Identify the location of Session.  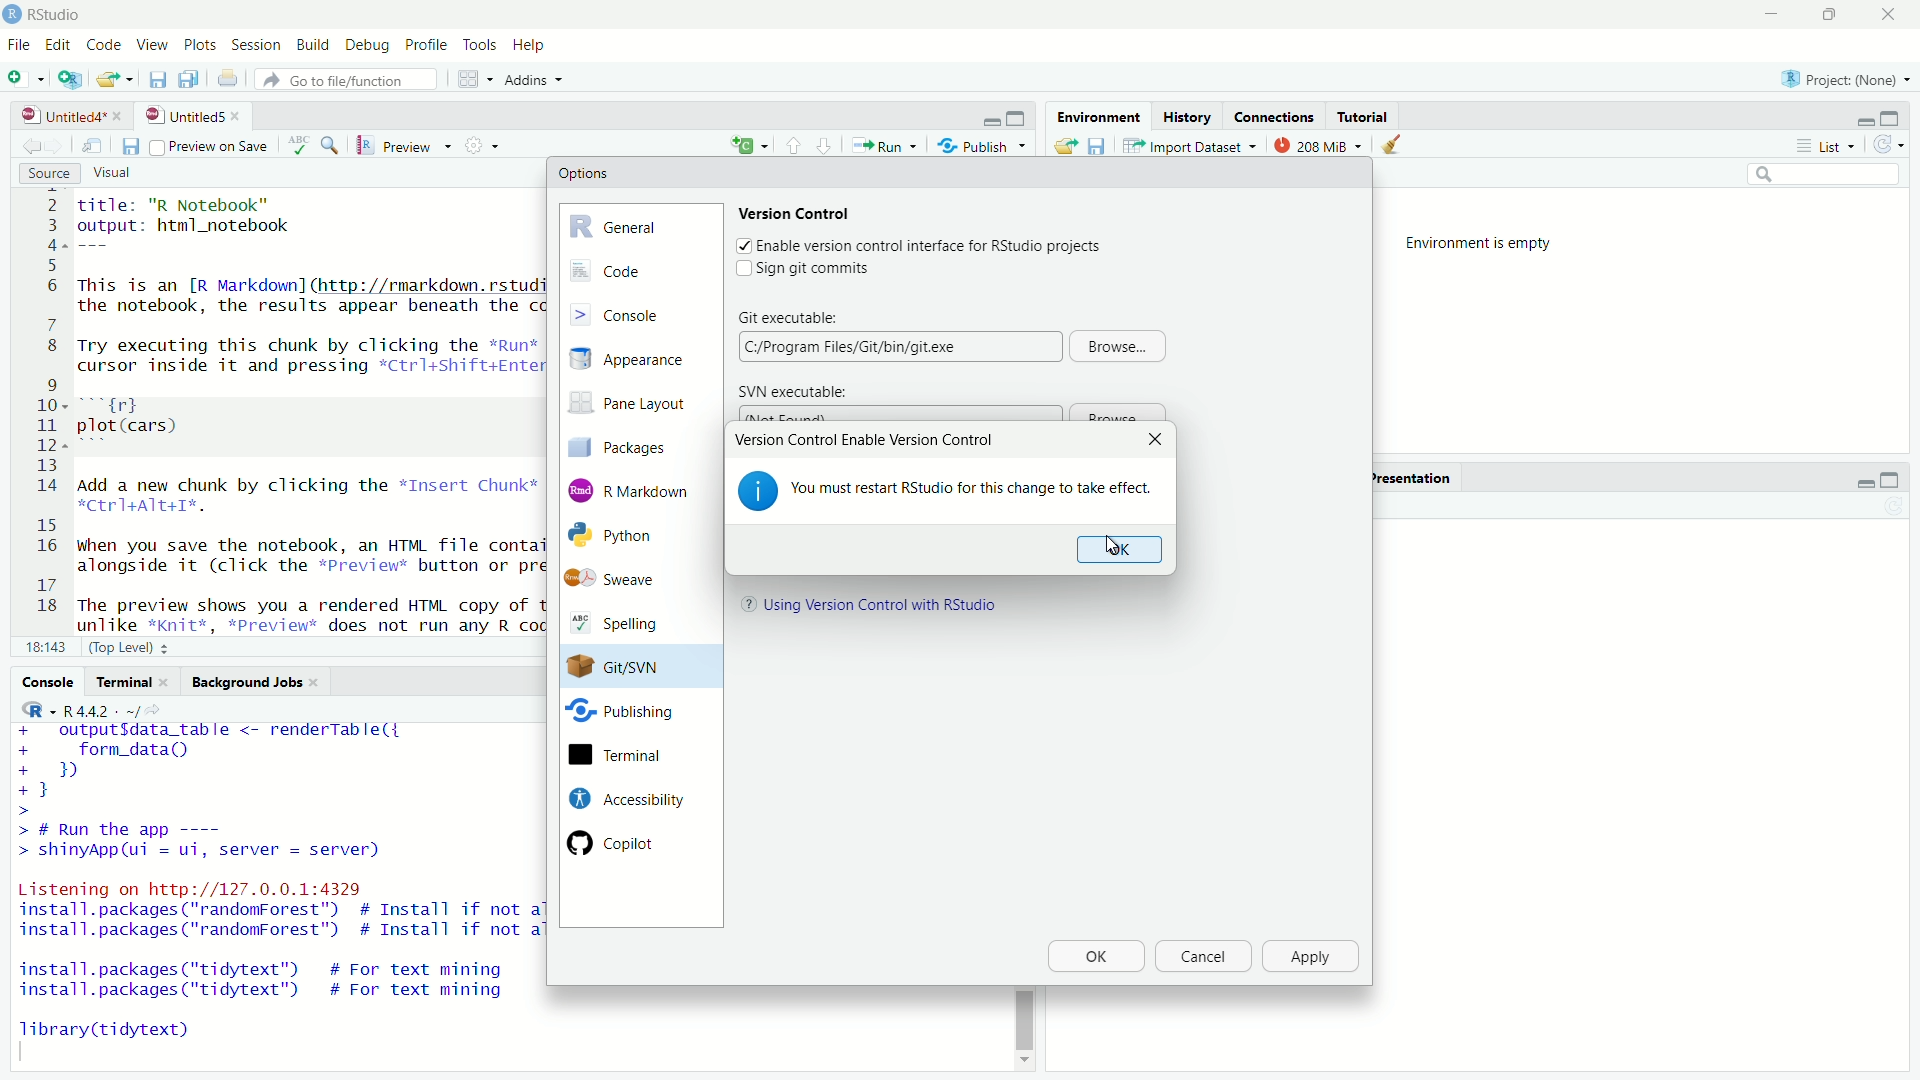
(258, 46).